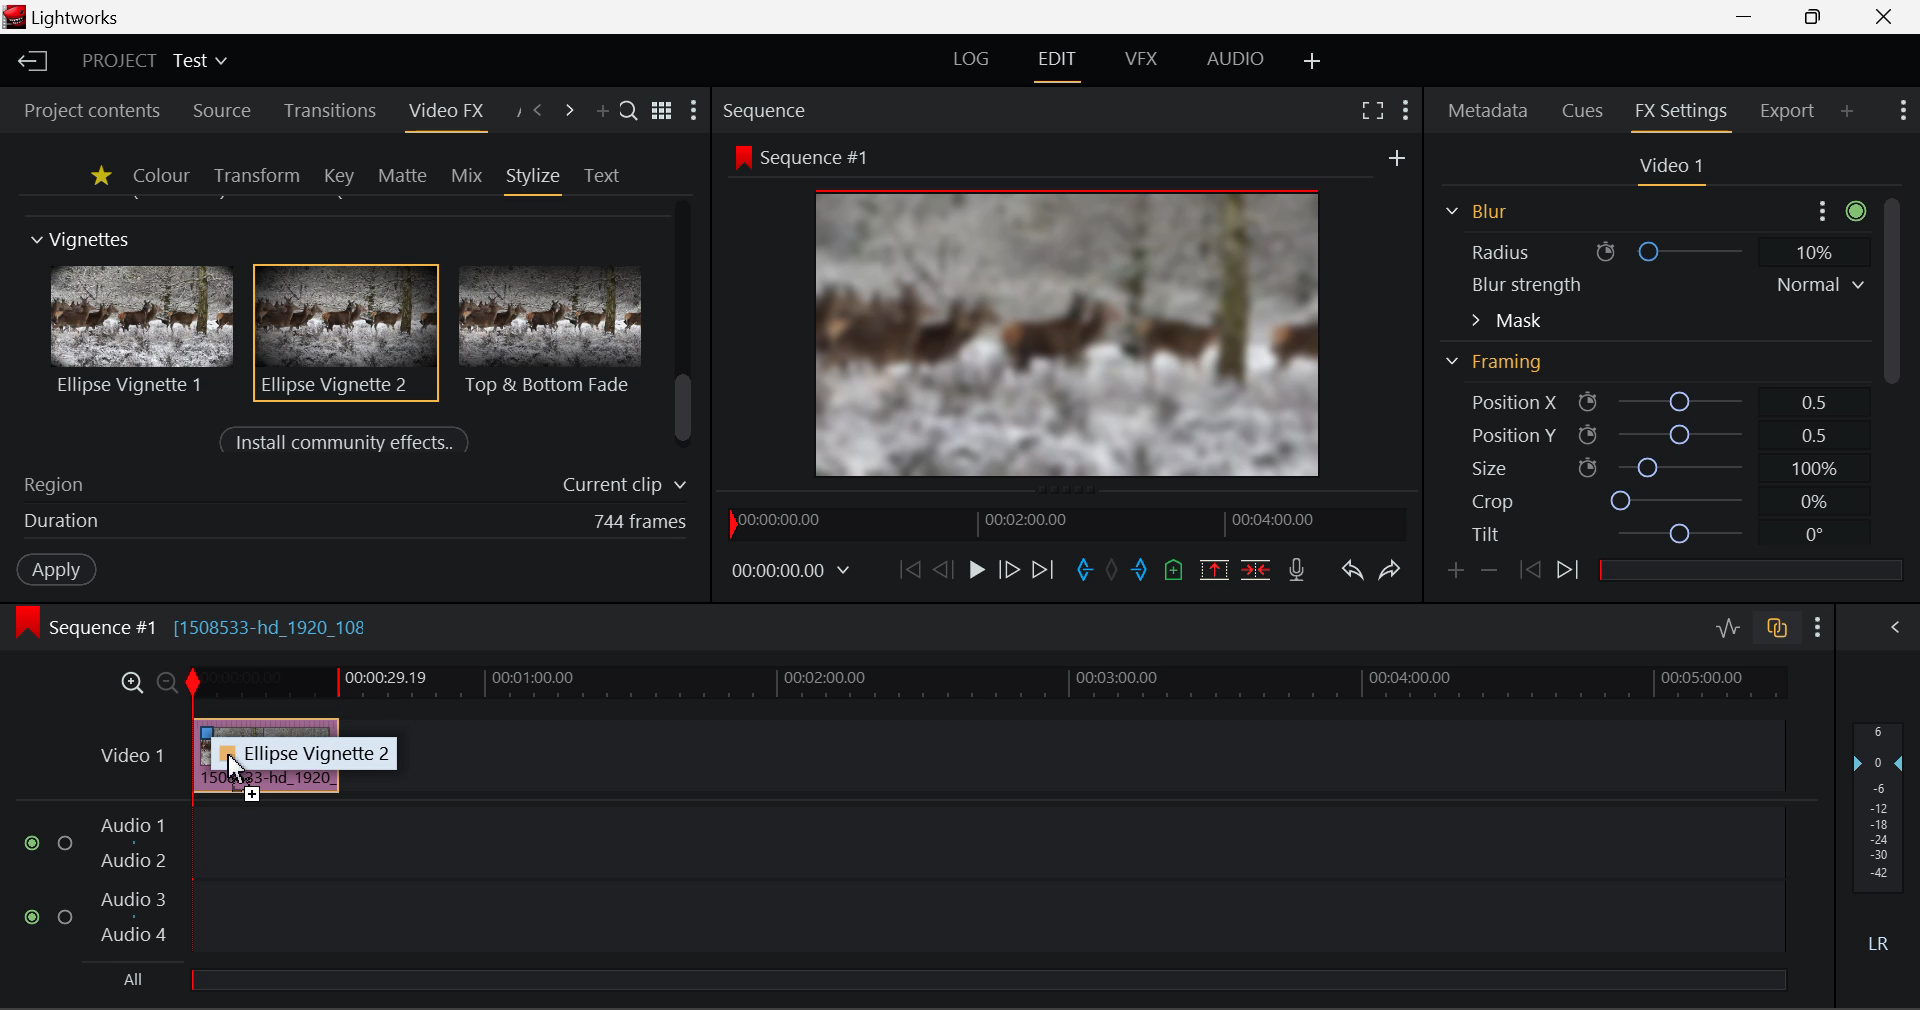 Image resolution: width=1920 pixels, height=1010 pixels. I want to click on Mark In, so click(1082, 567).